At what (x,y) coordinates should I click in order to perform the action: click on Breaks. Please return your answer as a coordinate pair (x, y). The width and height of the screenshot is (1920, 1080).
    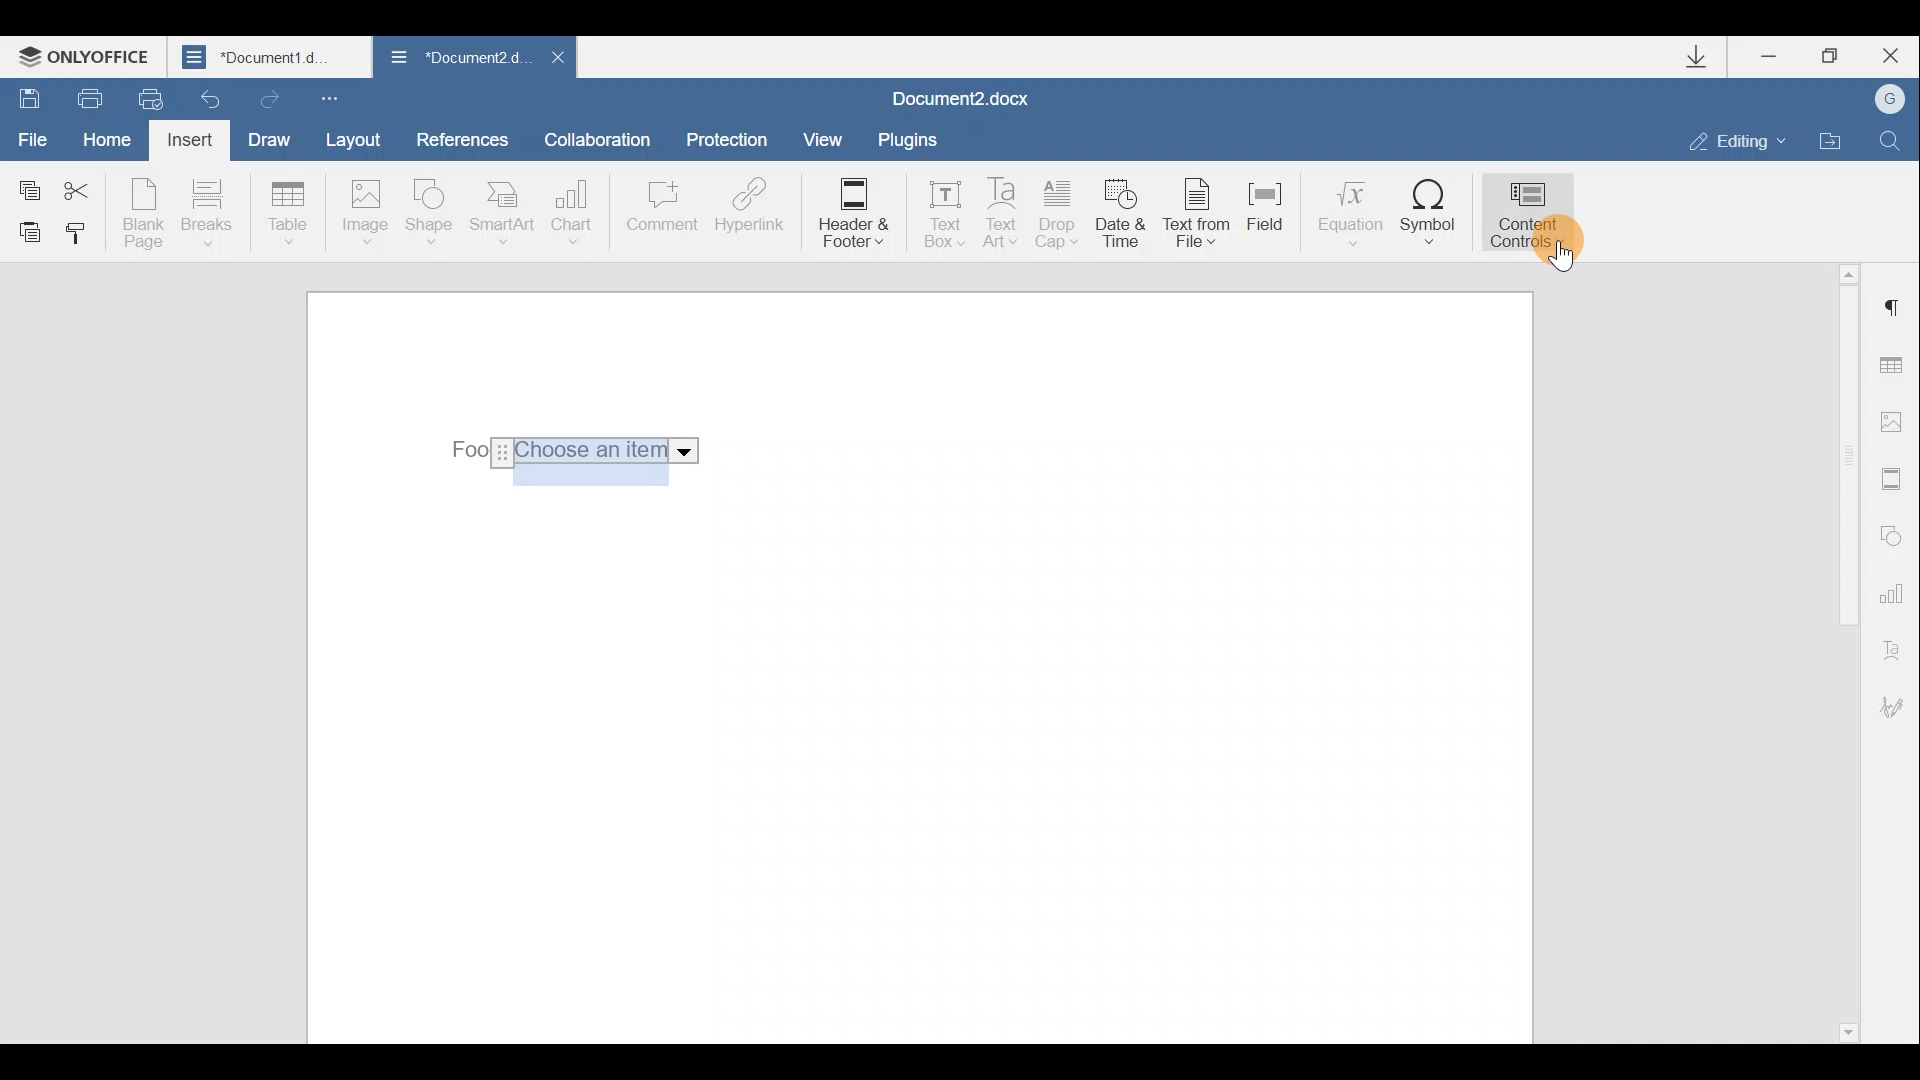
    Looking at the image, I should click on (205, 218).